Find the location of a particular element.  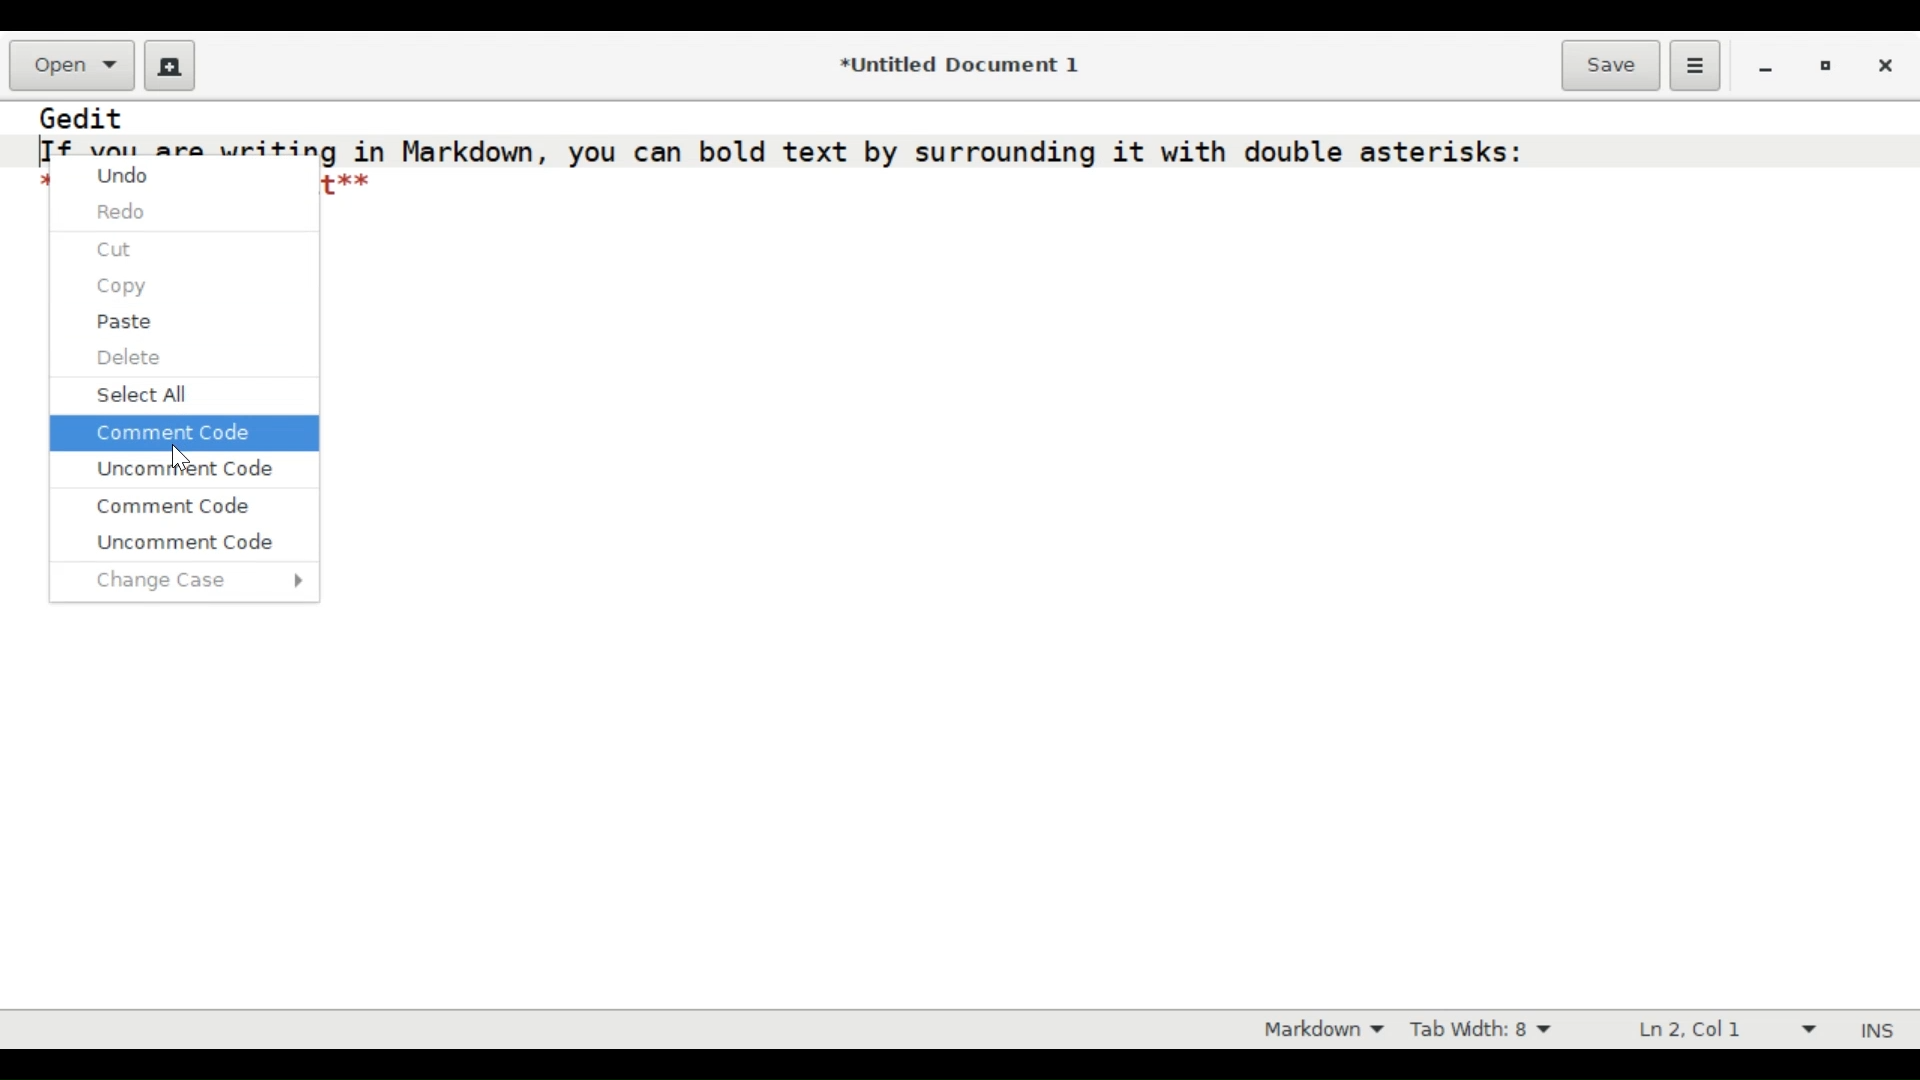

Undo is located at coordinates (127, 179).